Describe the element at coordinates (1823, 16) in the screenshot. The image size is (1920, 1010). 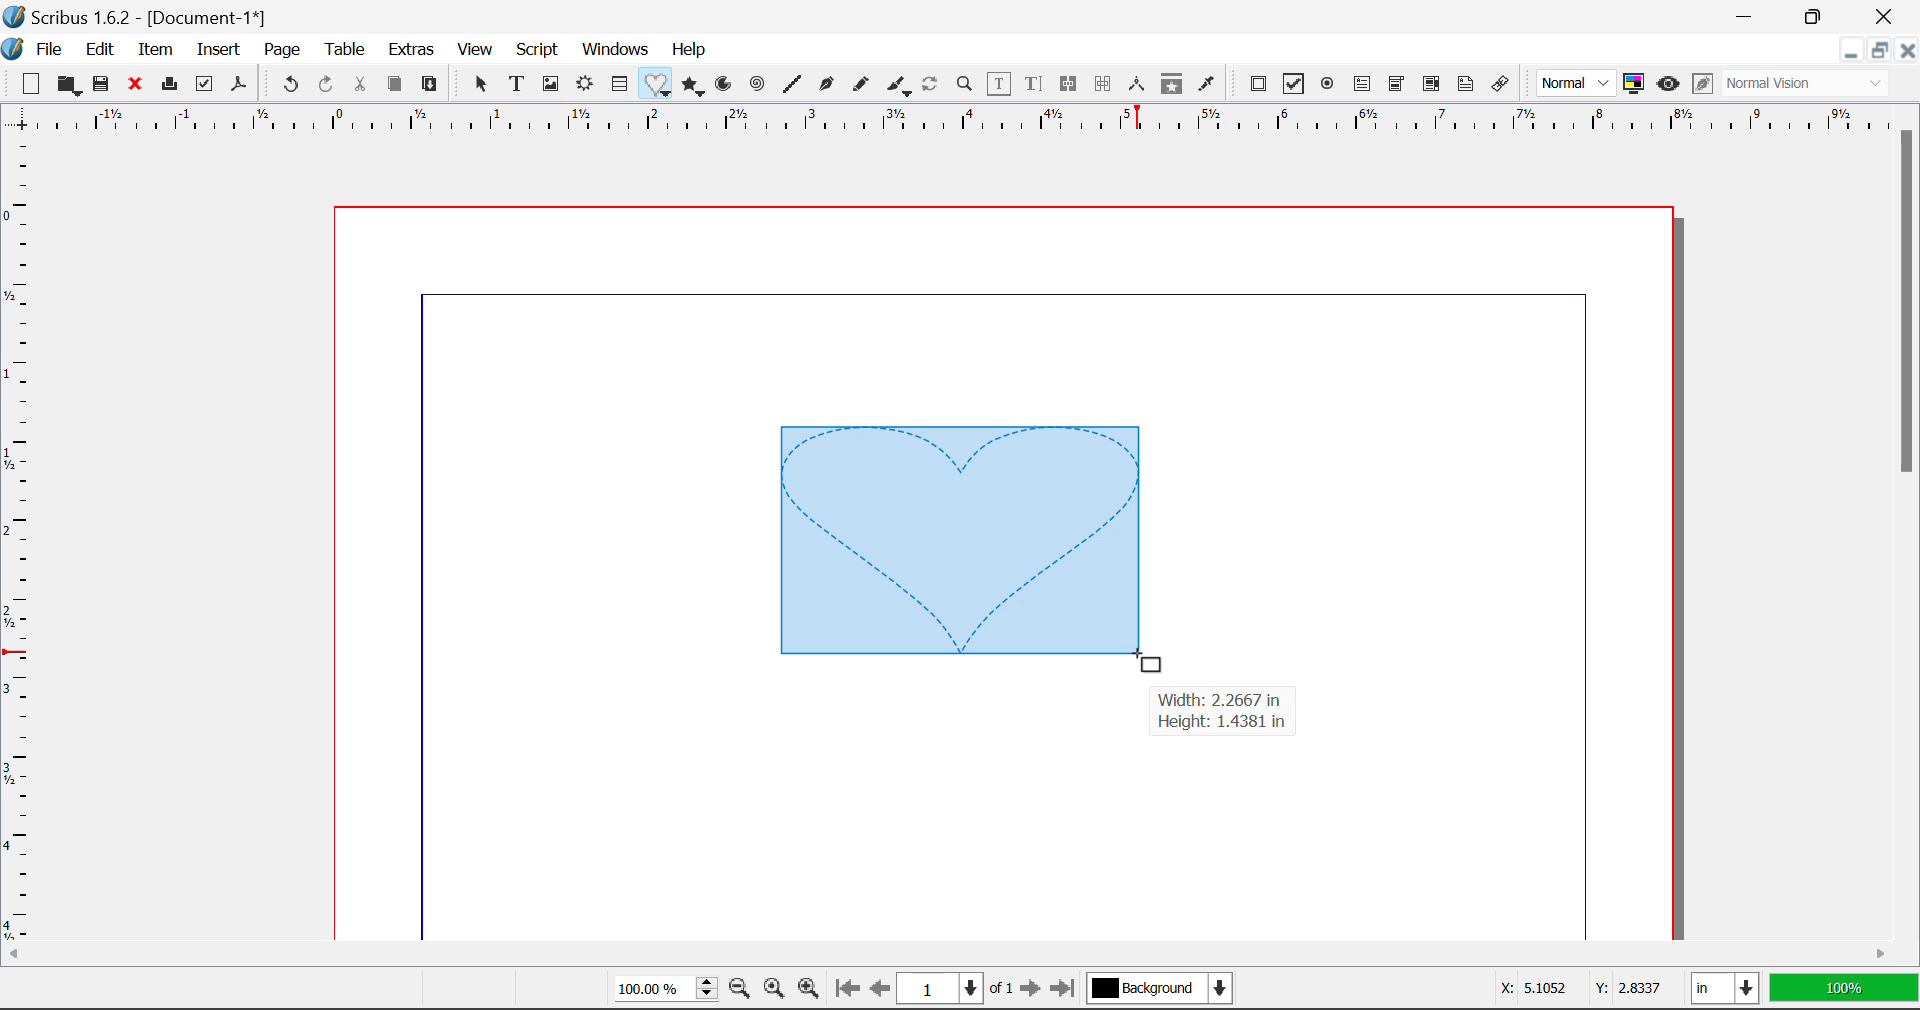
I see `Minimize` at that location.